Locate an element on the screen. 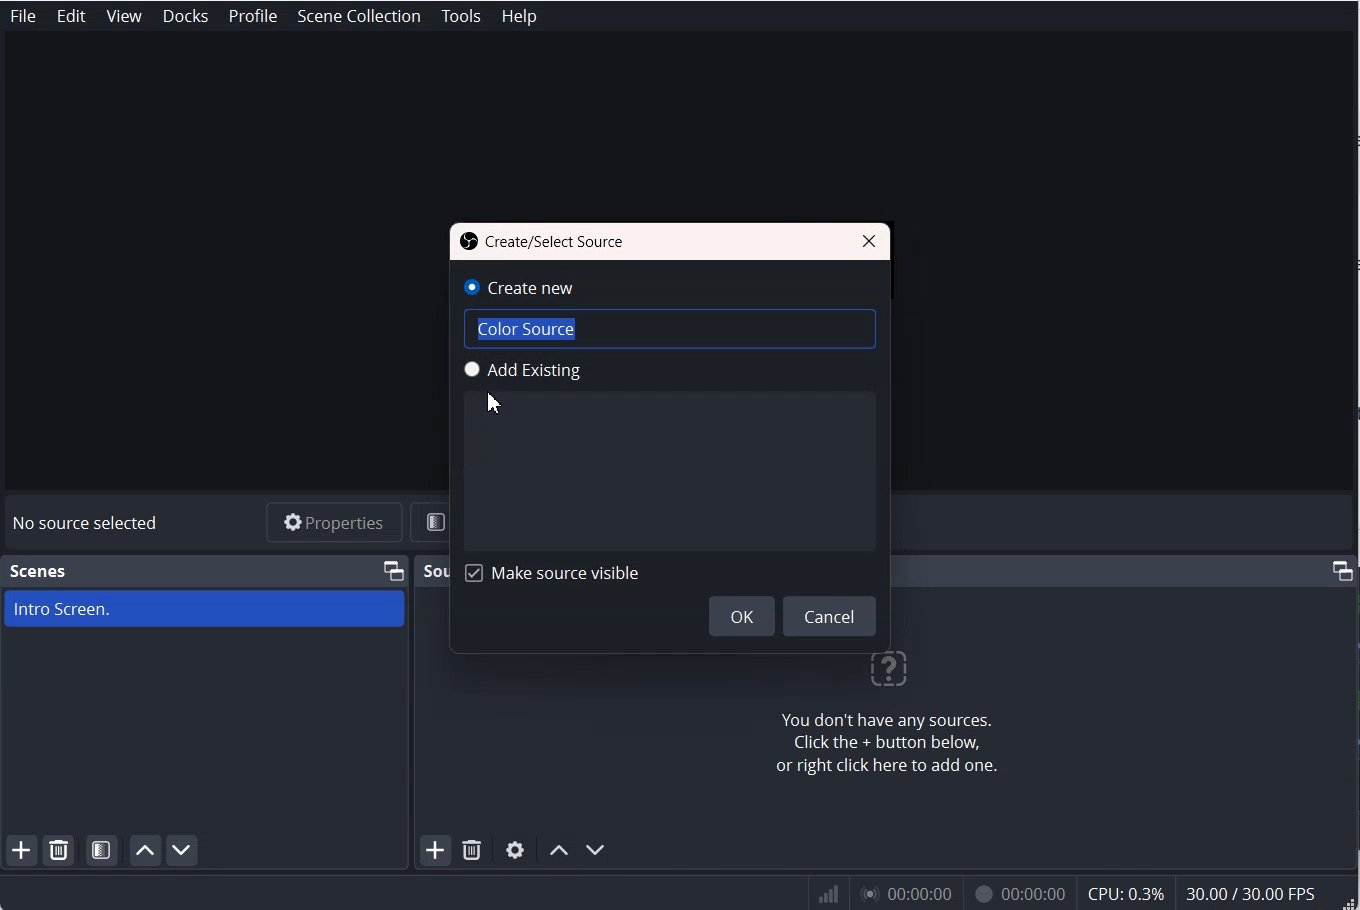 Image resolution: width=1360 pixels, height=910 pixels. Add Existing is located at coordinates (596, 371).